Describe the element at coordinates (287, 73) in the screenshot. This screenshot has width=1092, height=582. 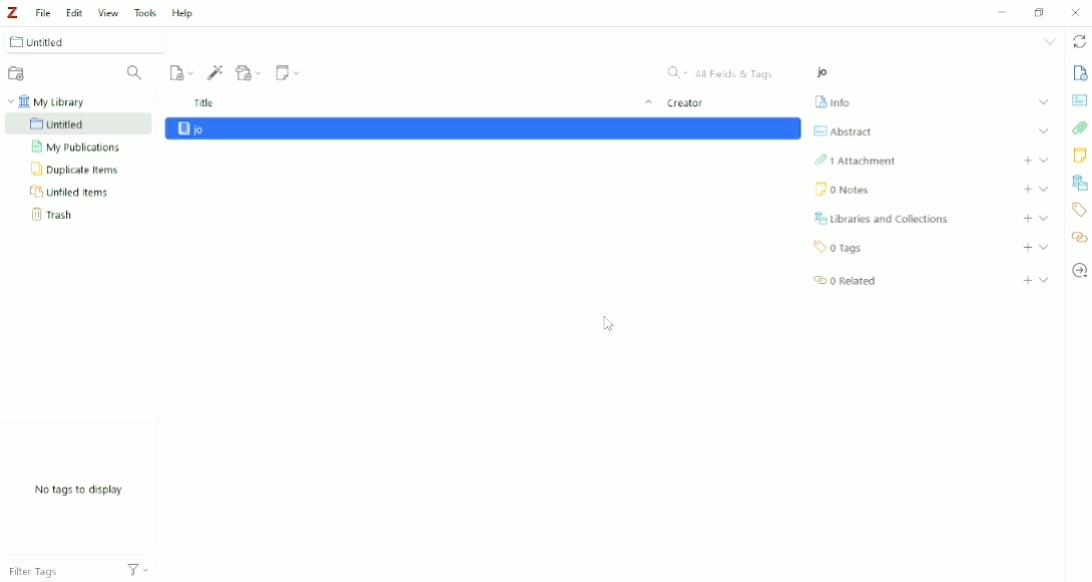
I see `New Note` at that location.